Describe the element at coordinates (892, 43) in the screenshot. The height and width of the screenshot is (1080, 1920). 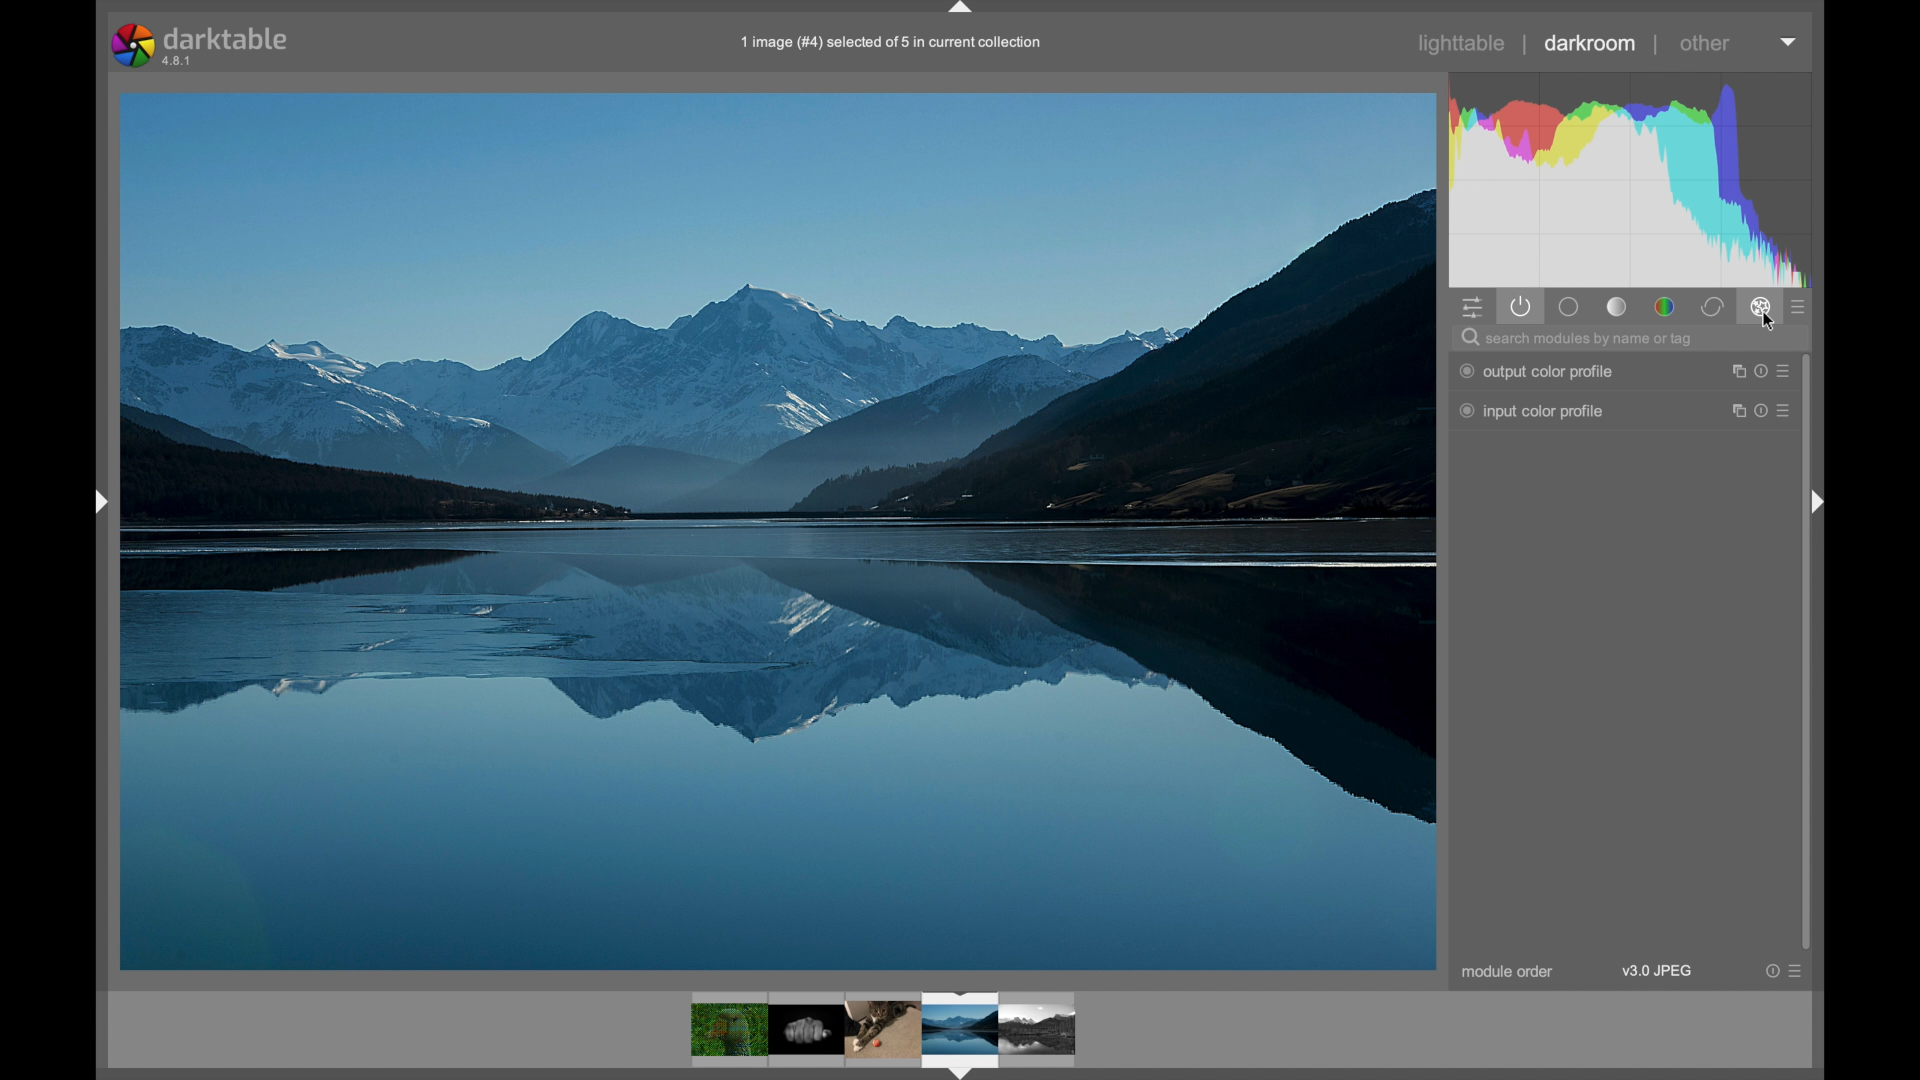
I see `1 image (#4) selected of 5 in current collection` at that location.